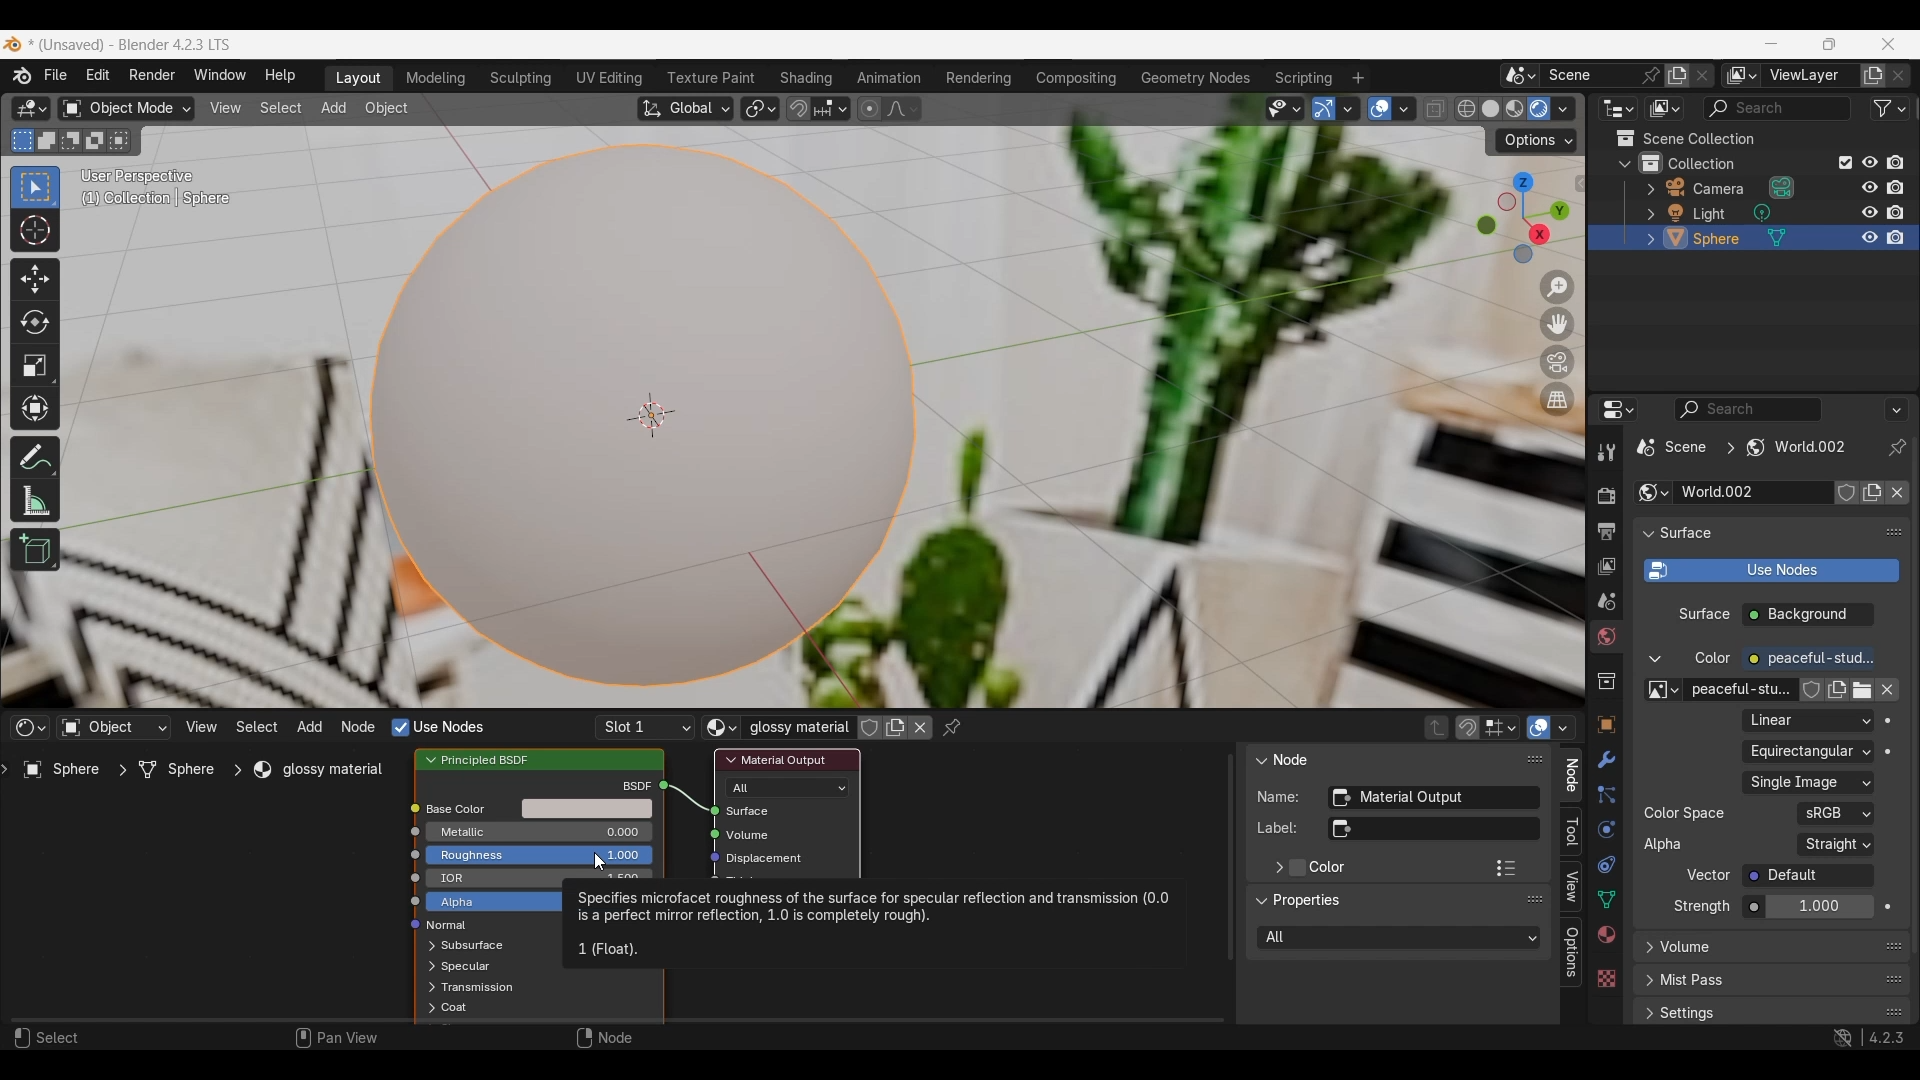  Describe the element at coordinates (413, 807) in the screenshot. I see `icon` at that location.